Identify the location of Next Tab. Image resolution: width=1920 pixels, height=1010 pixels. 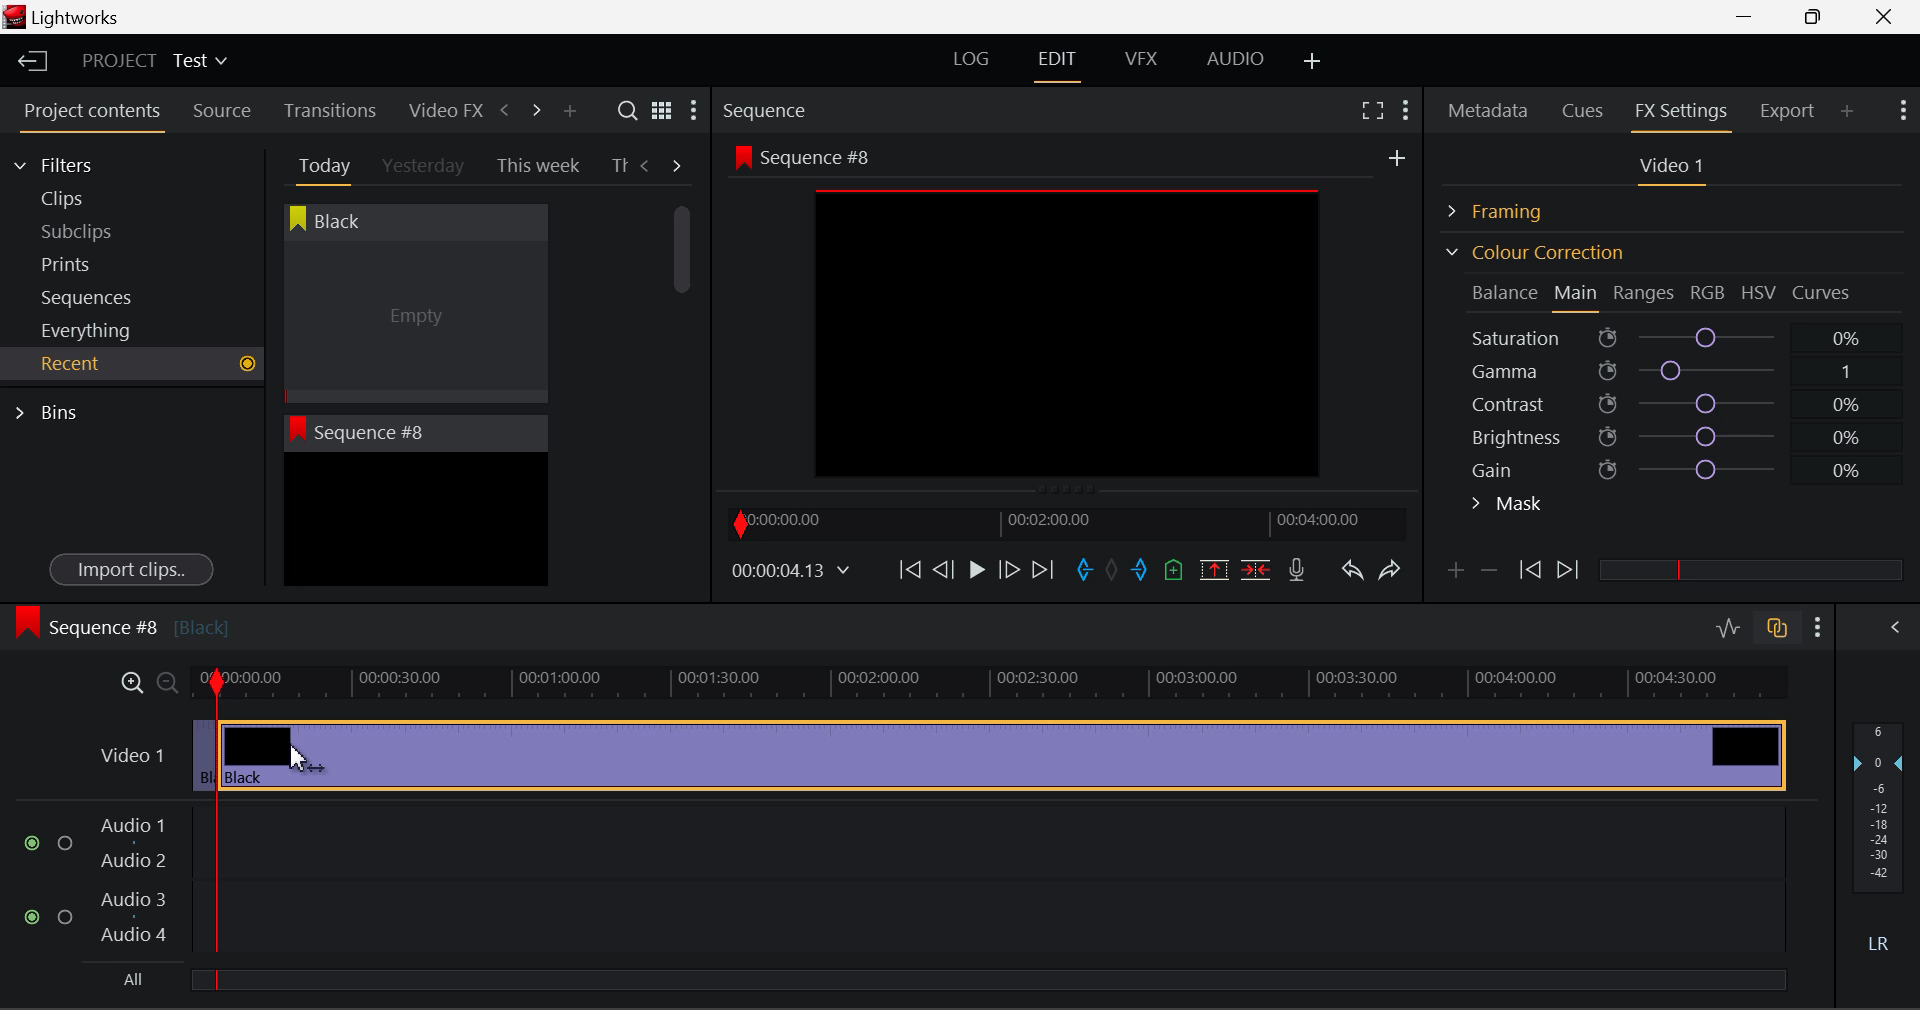
(678, 164).